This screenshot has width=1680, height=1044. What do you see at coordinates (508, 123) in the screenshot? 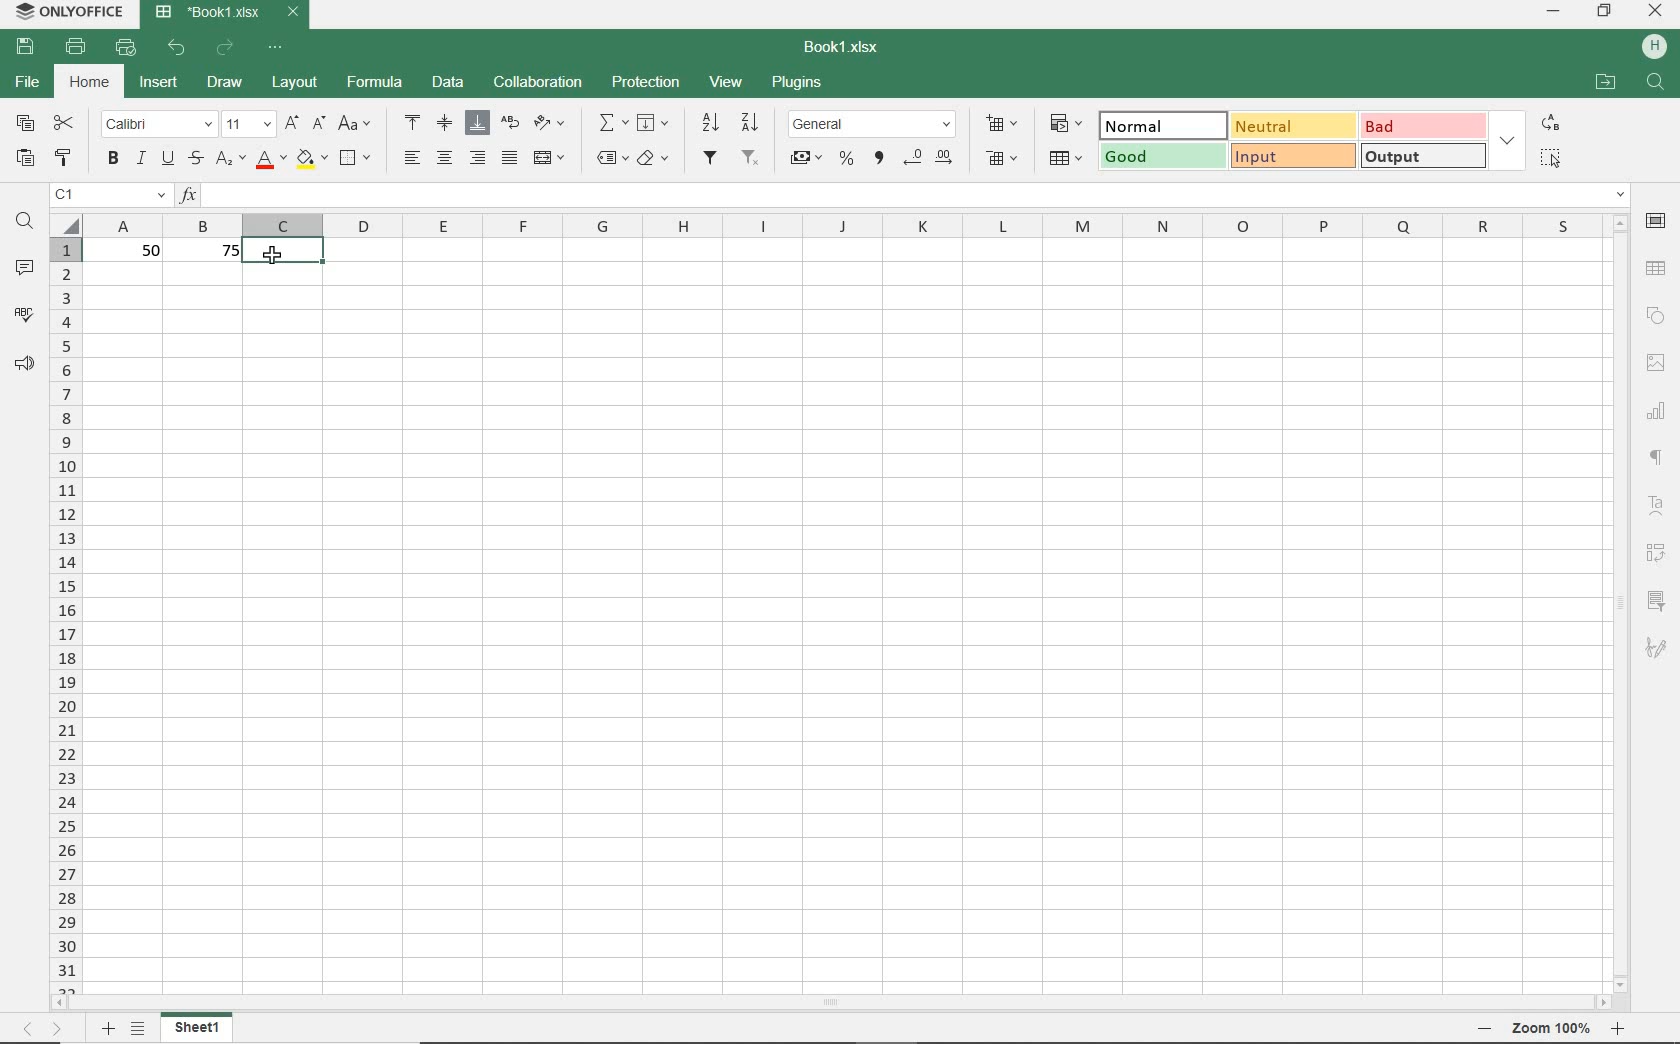
I see `wrap text` at bounding box center [508, 123].